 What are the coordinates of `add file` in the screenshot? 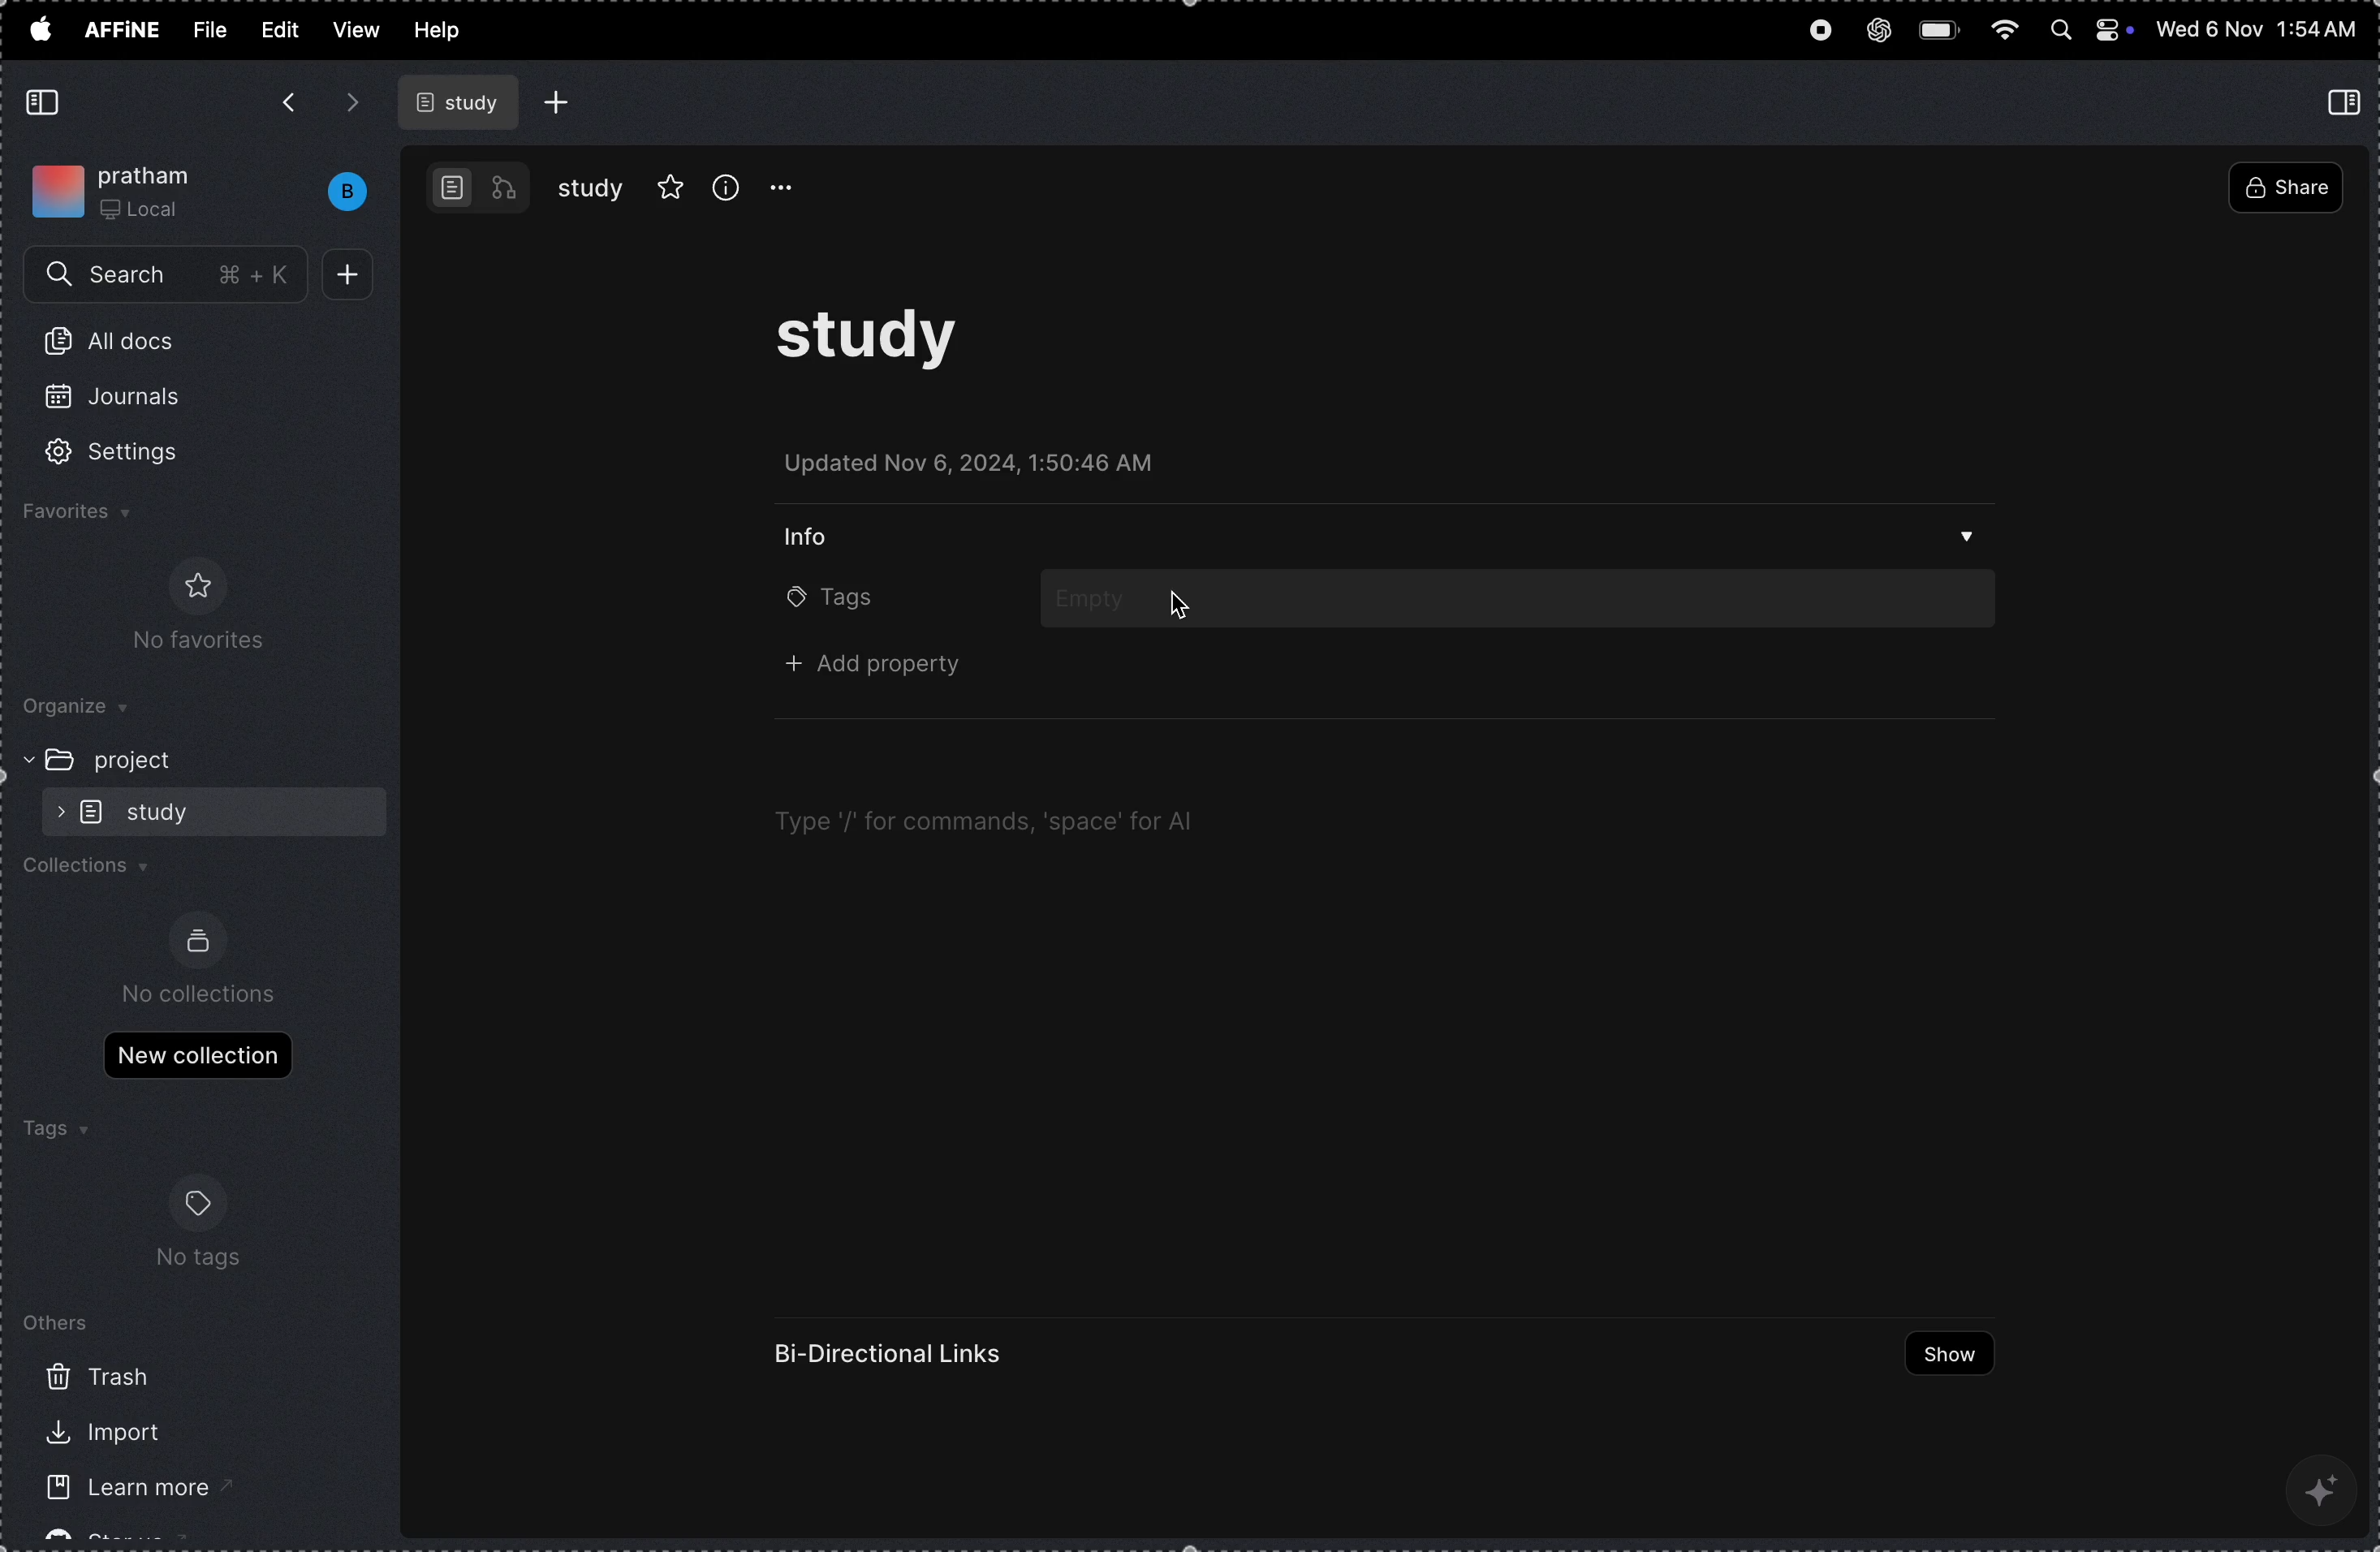 It's located at (558, 102).